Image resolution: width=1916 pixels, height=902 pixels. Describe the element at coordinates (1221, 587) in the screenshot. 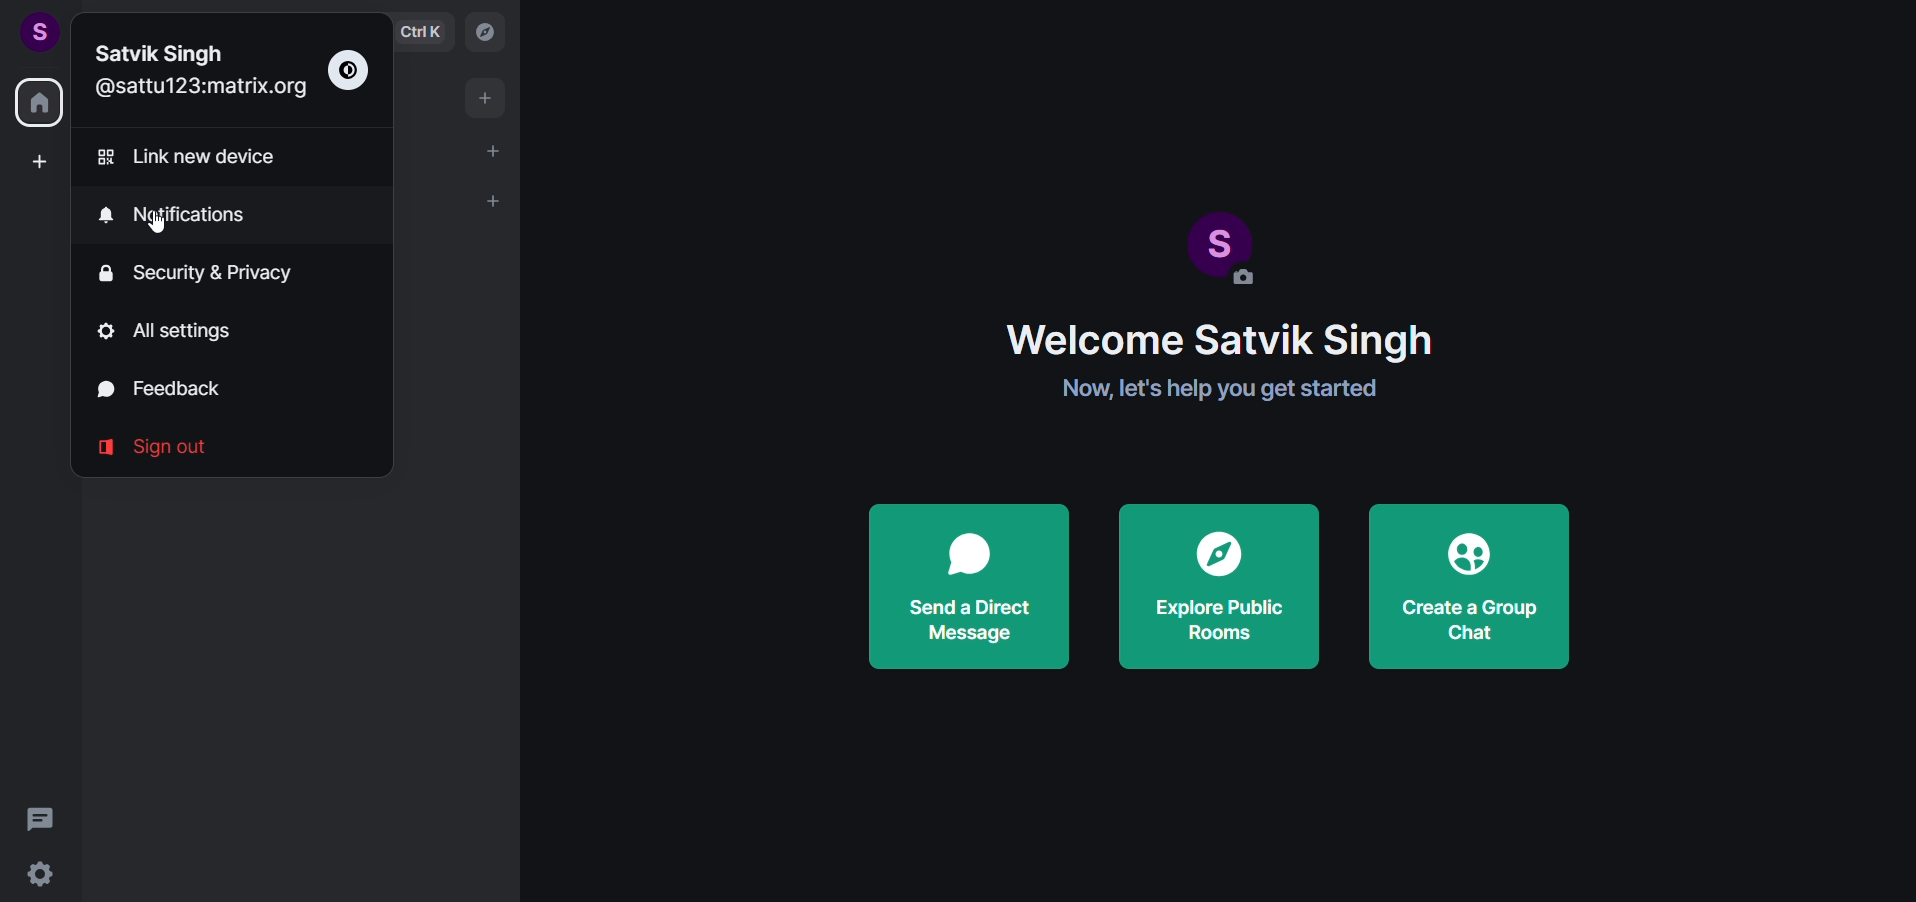

I see `explore public rooms` at that location.